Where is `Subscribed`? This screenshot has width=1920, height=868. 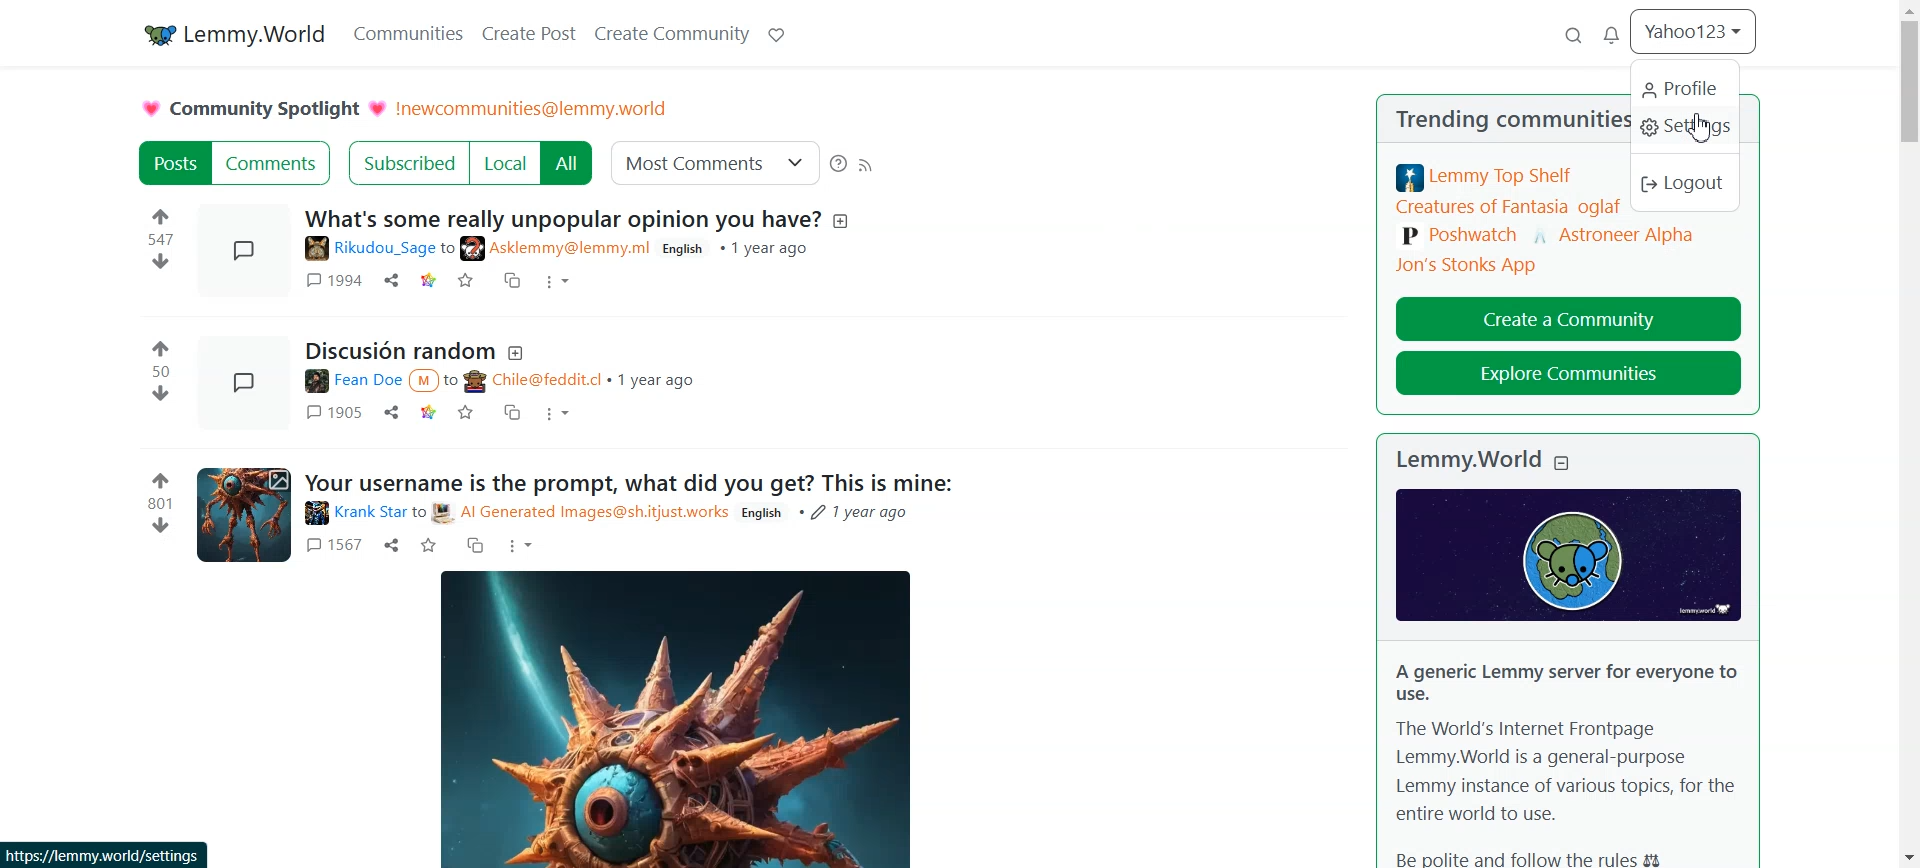
Subscribed is located at coordinates (406, 163).